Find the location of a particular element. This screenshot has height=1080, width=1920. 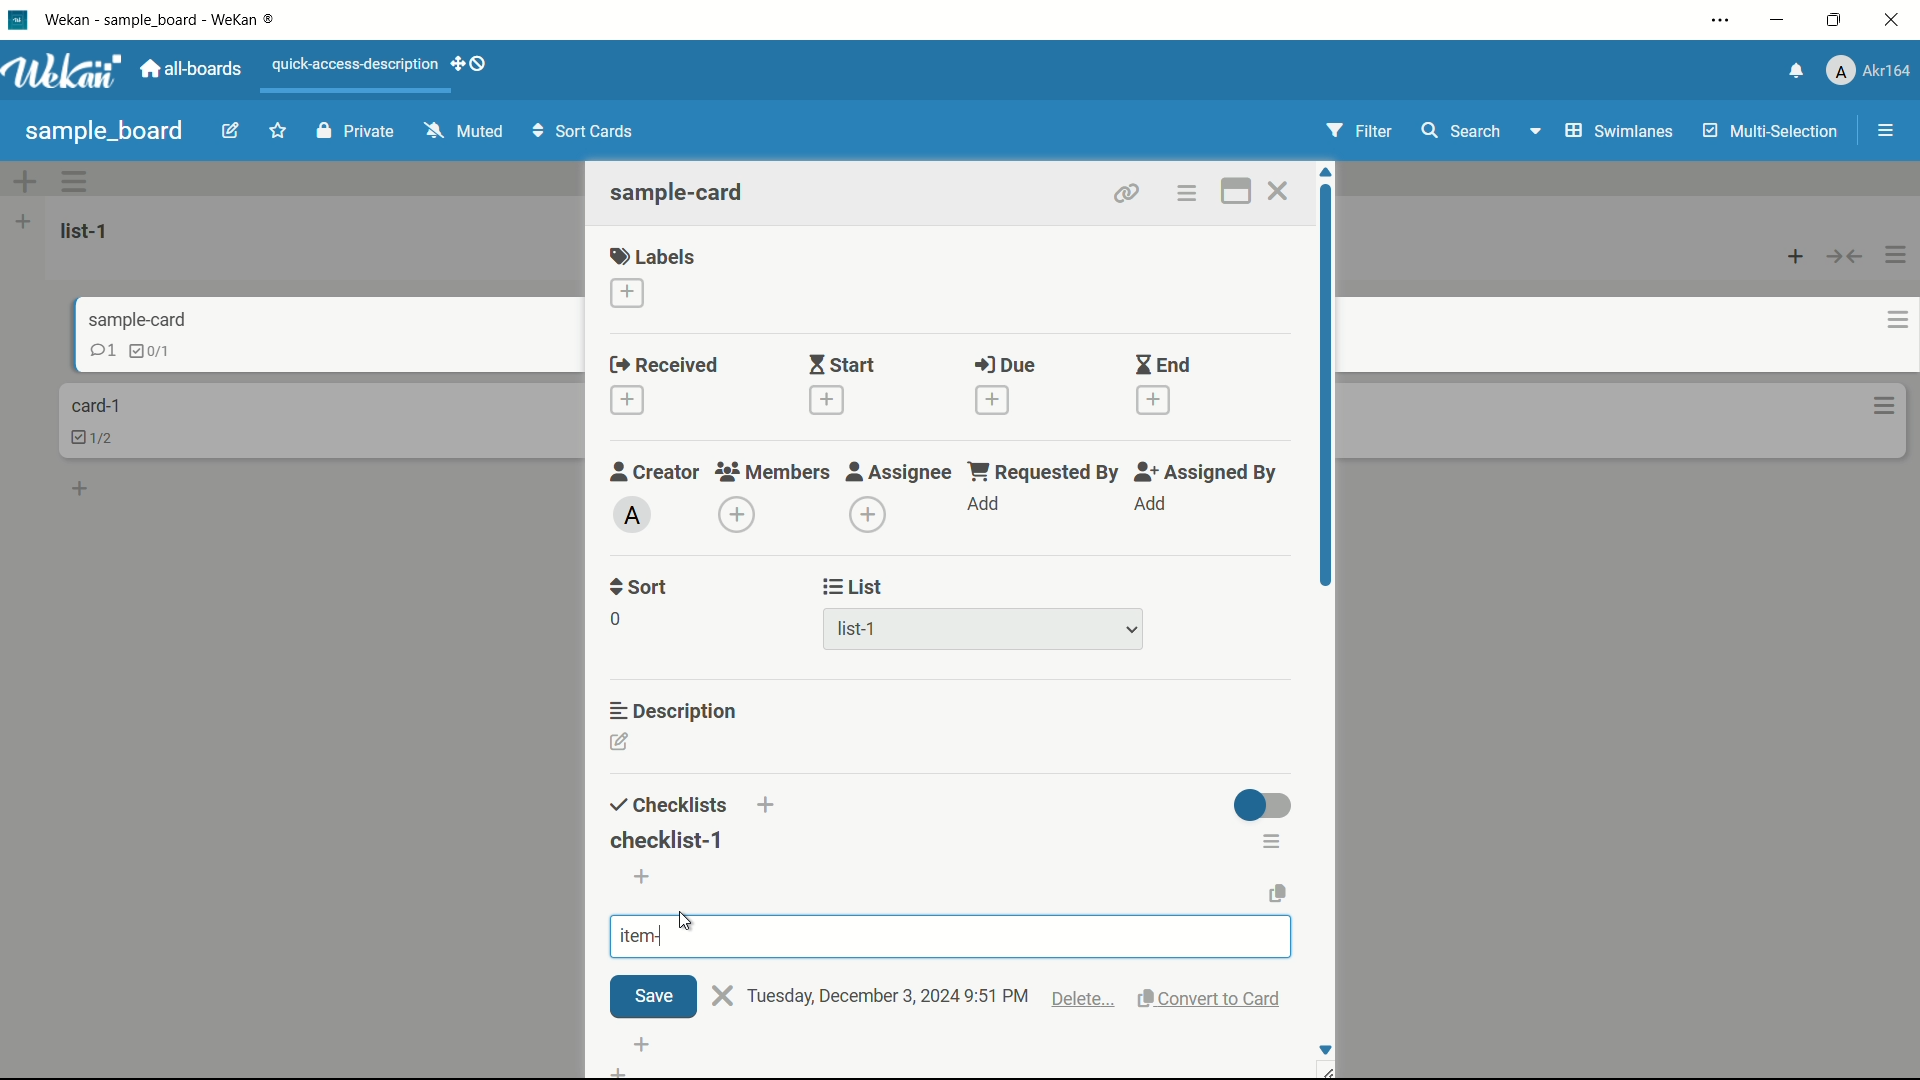

requested by is located at coordinates (1046, 472).